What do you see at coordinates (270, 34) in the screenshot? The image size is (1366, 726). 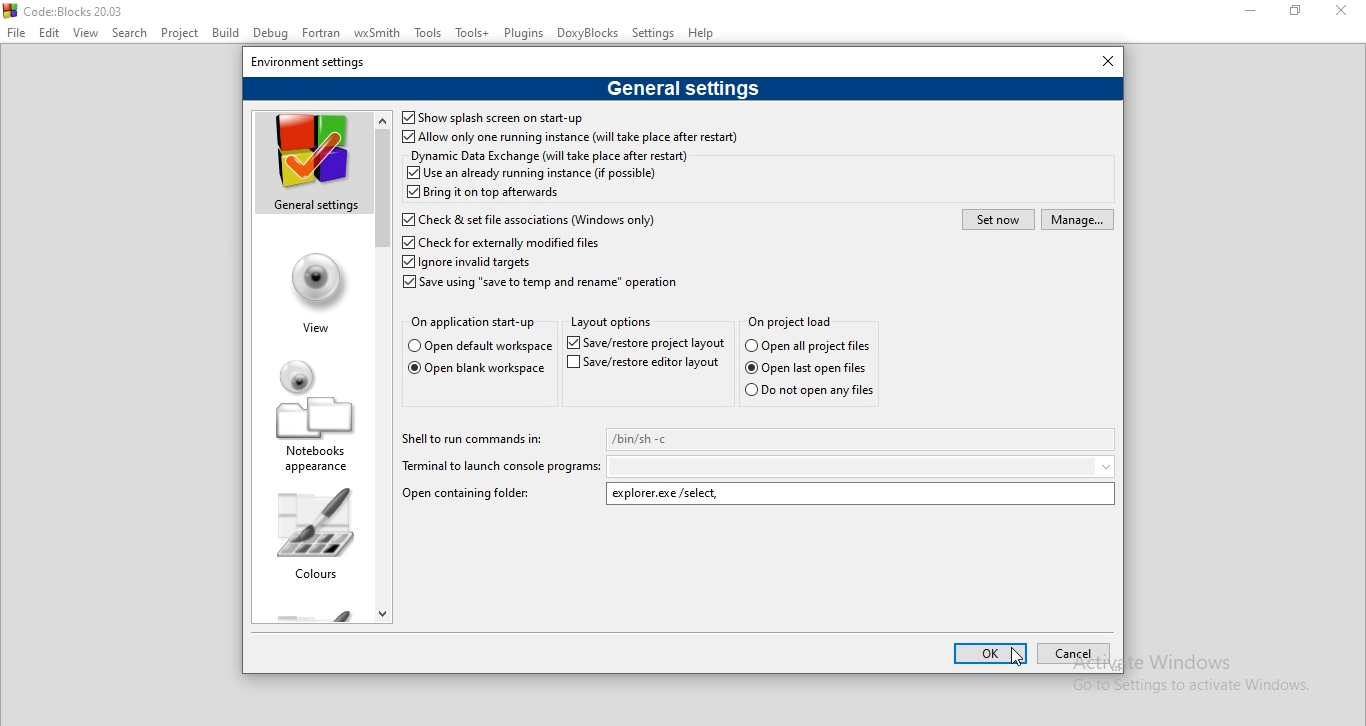 I see `Debug` at bounding box center [270, 34].